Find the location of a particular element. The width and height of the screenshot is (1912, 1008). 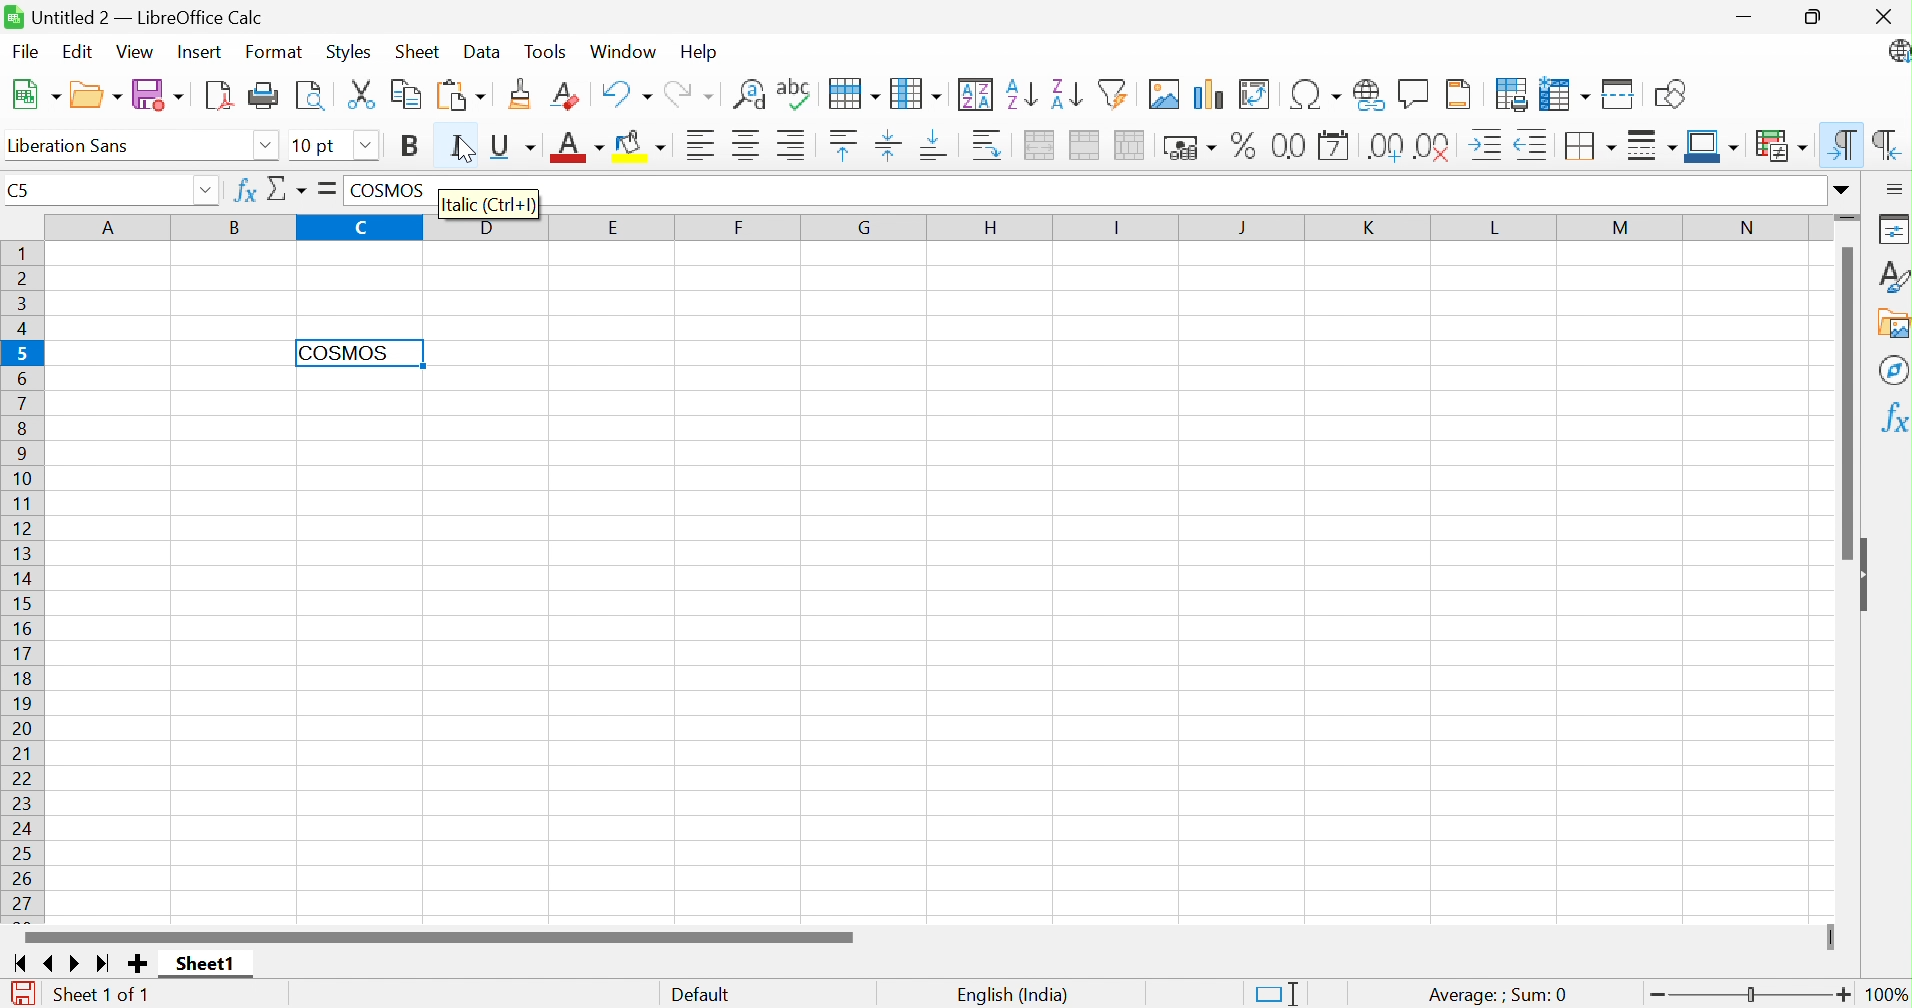

New is located at coordinates (36, 98).